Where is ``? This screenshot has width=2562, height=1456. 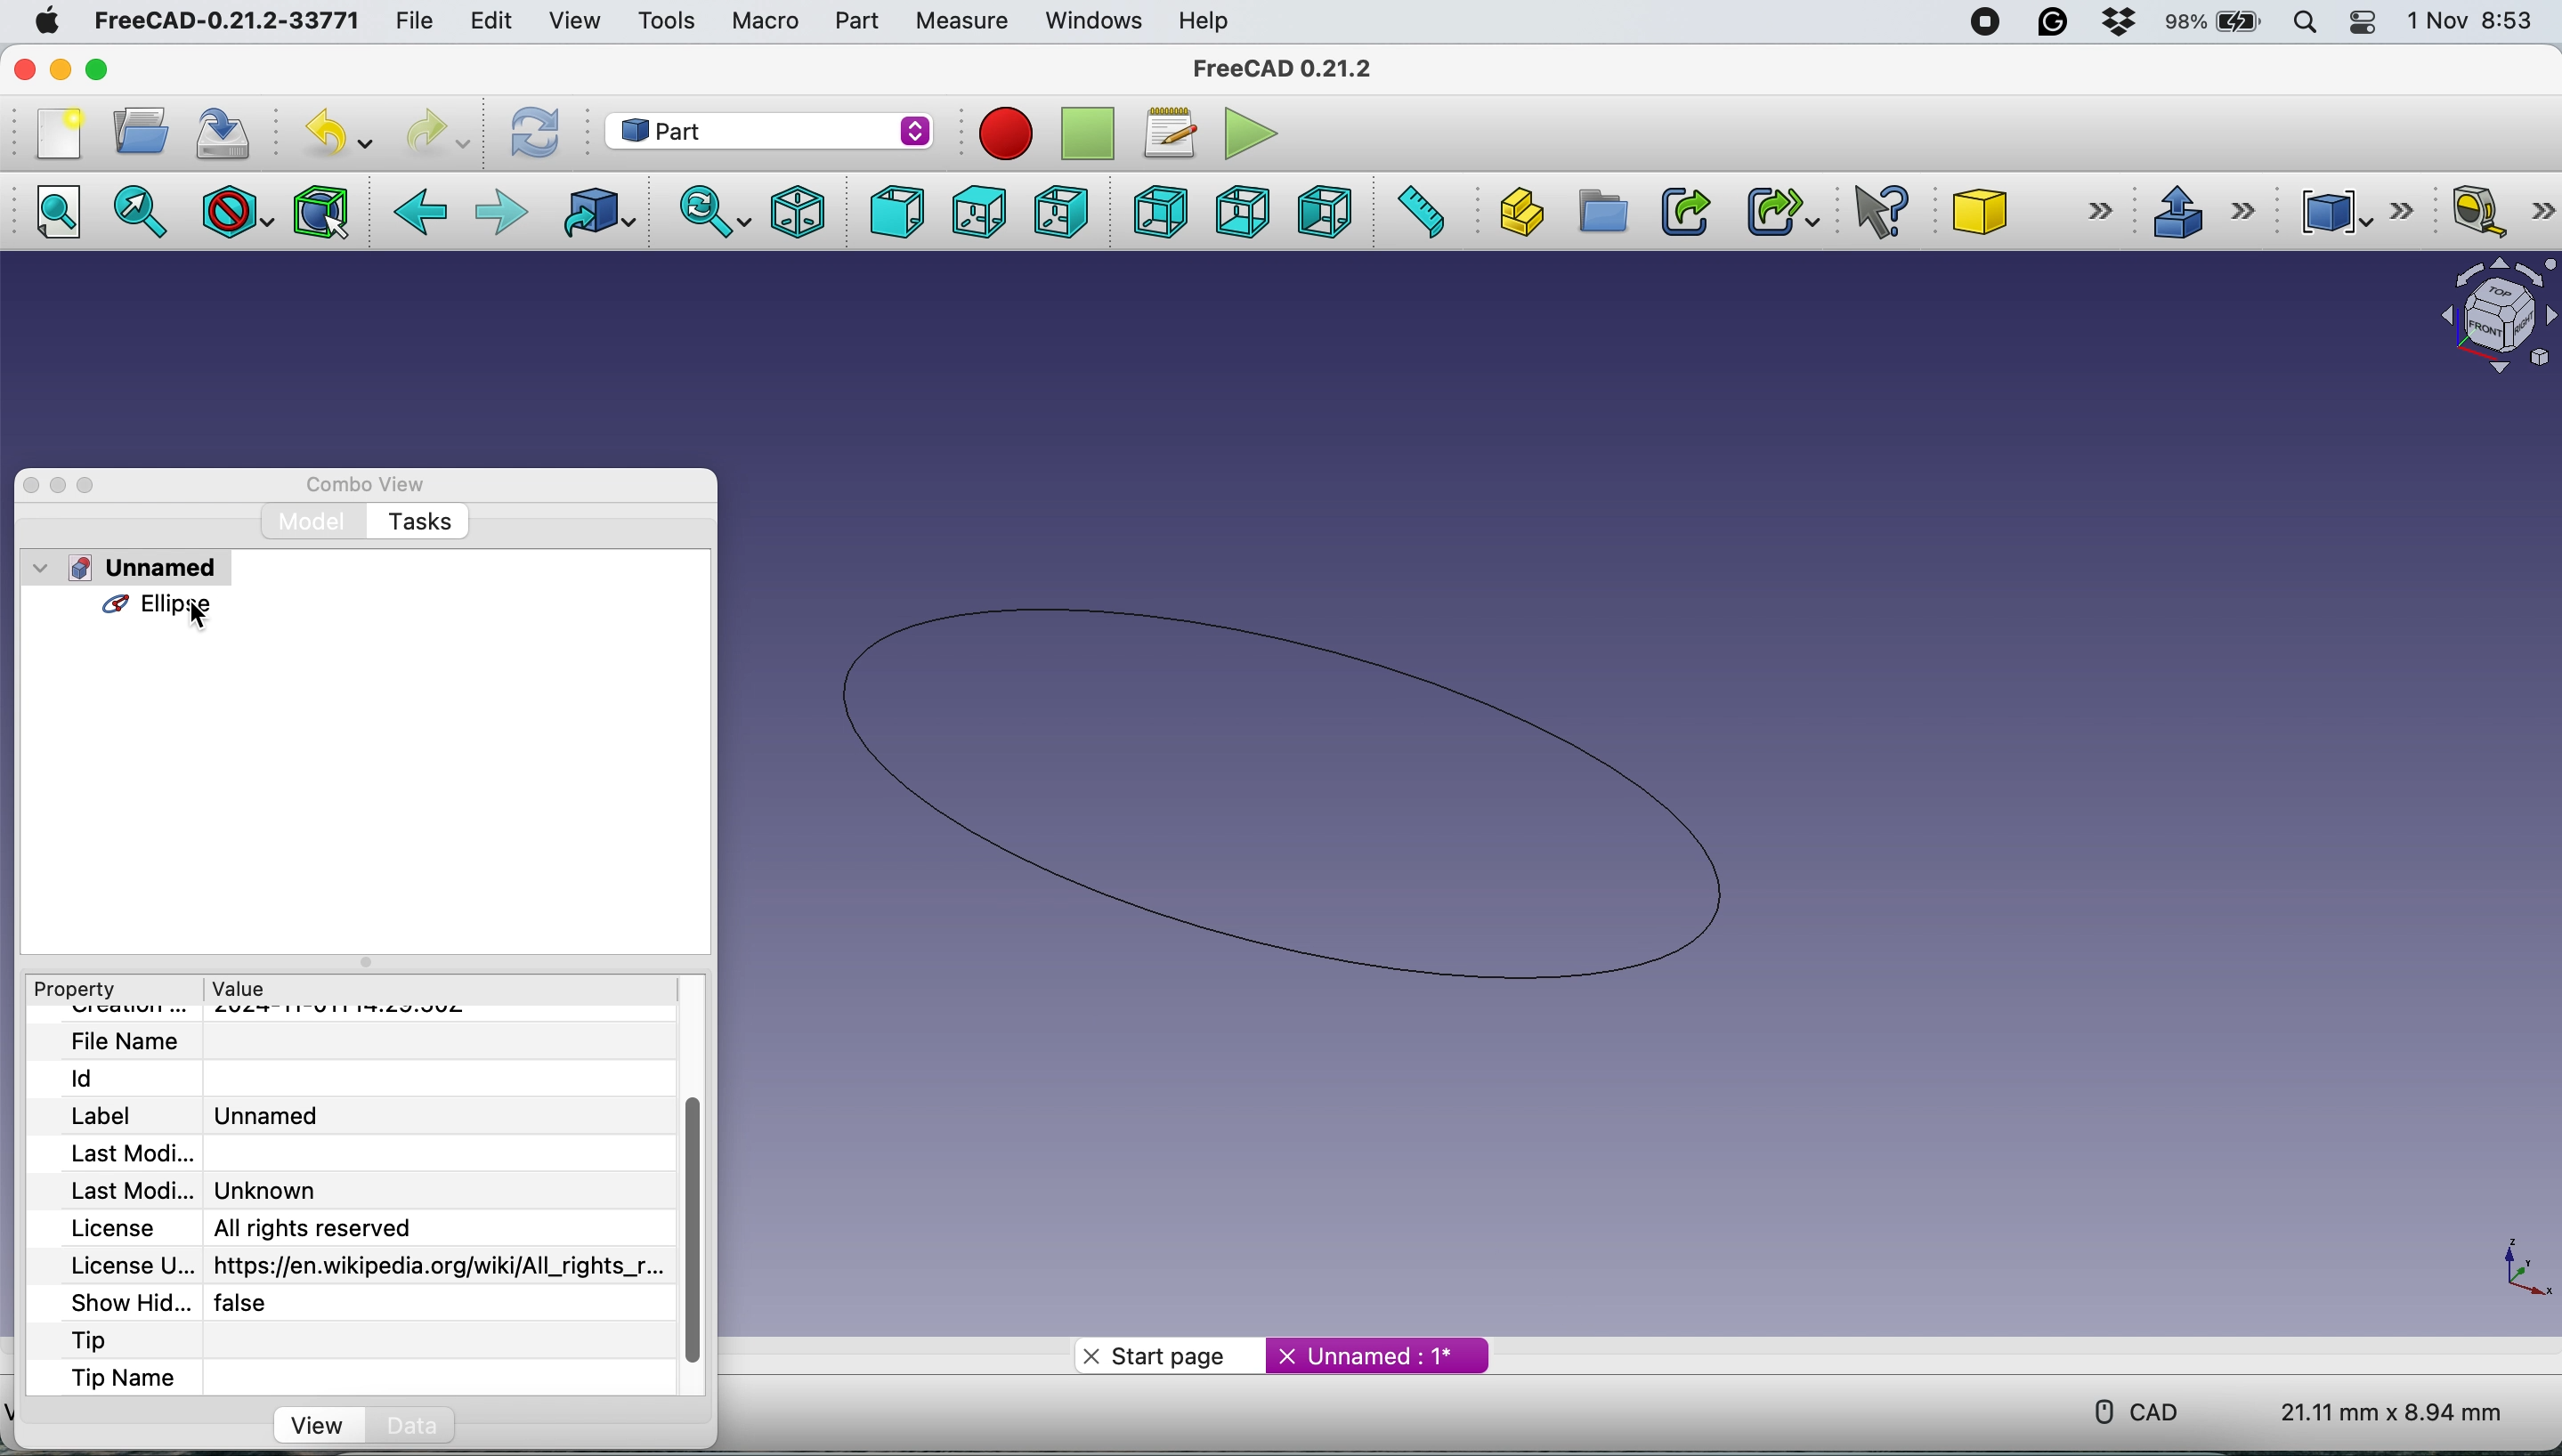  is located at coordinates (40, 160).